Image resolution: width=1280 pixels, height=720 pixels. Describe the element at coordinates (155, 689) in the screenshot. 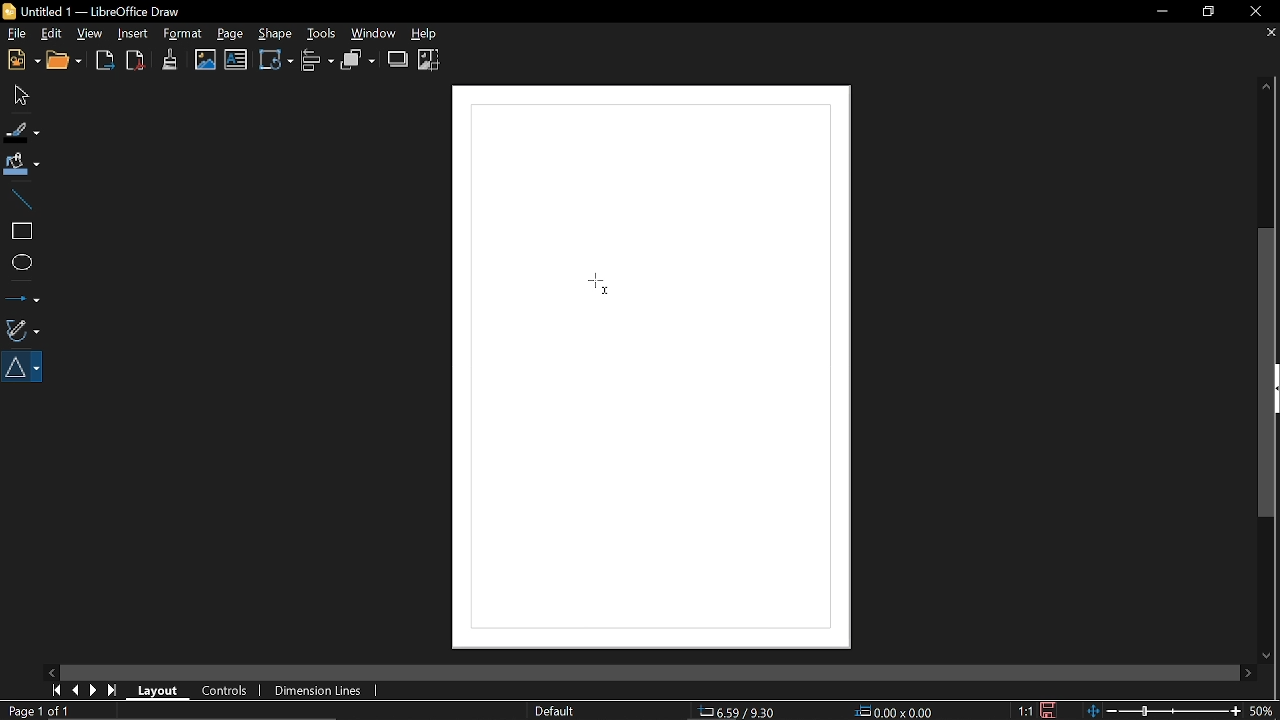

I see `Layout` at that location.